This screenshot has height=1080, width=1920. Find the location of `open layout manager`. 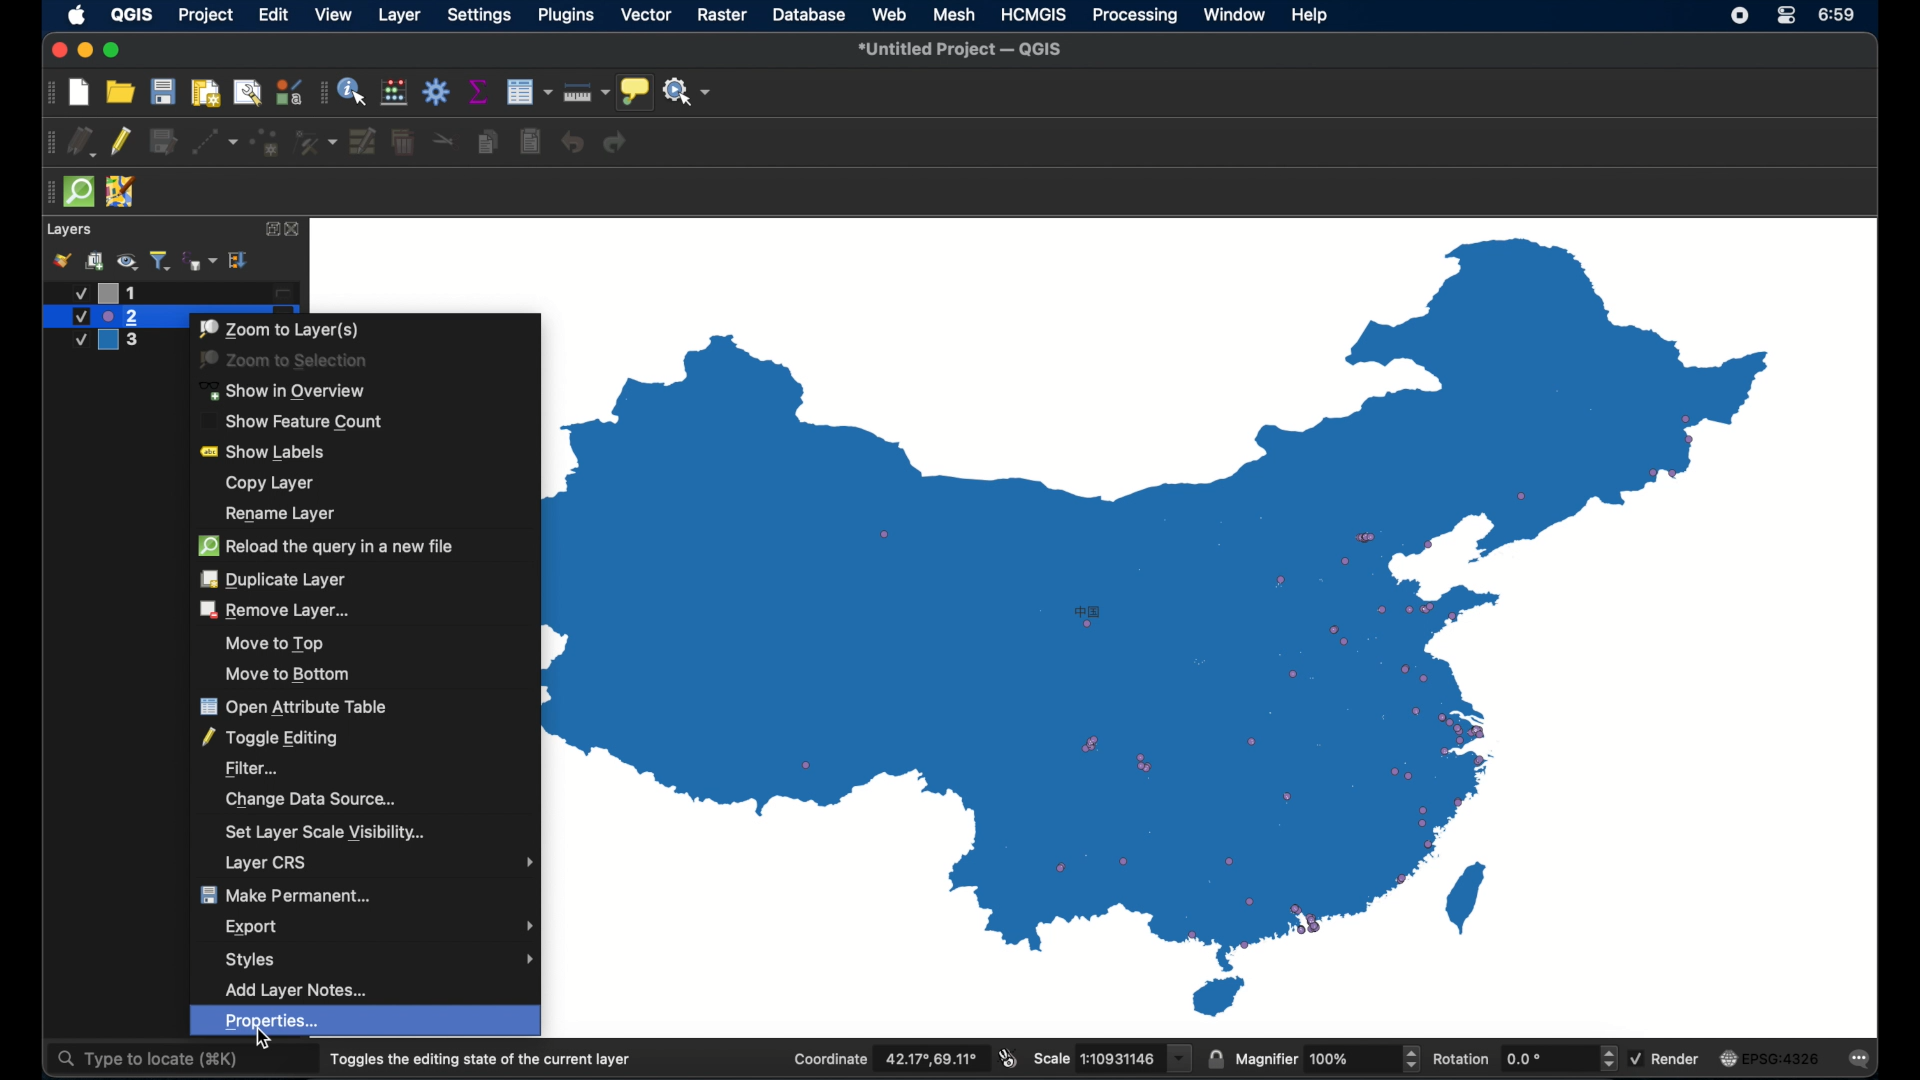

open layout manager is located at coordinates (247, 93).